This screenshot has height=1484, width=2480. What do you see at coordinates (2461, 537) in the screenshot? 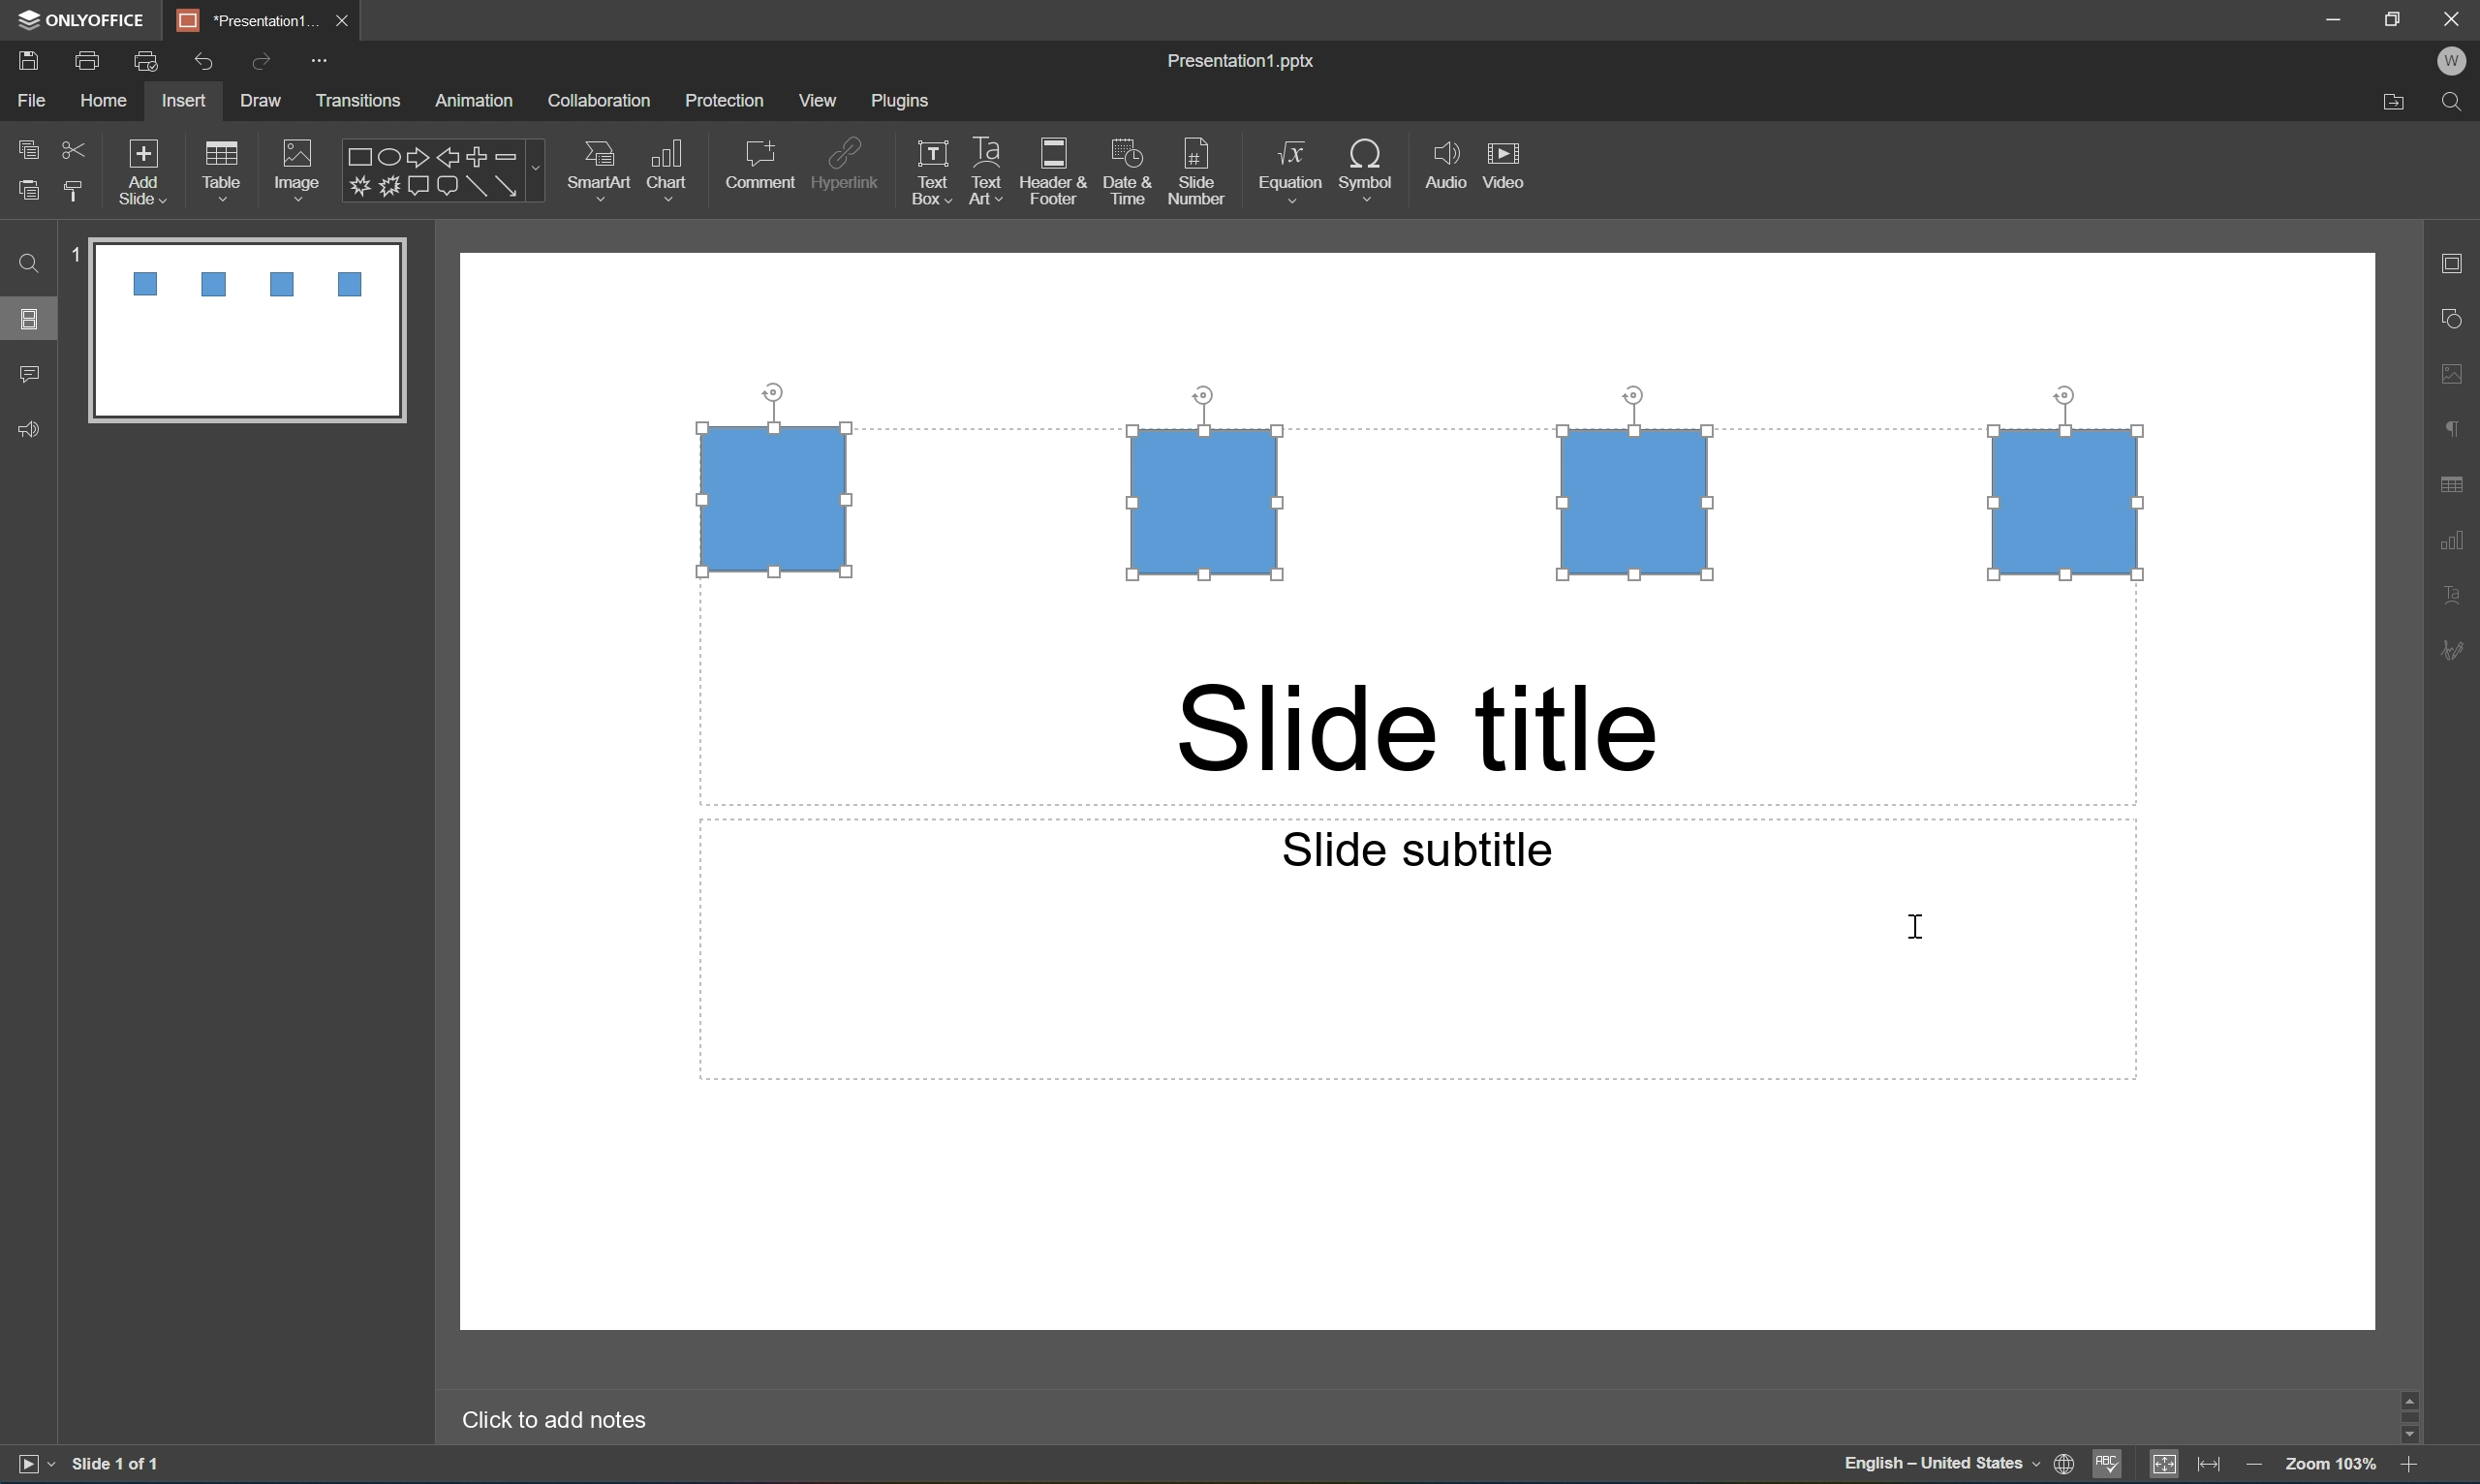
I see `chart settings` at bounding box center [2461, 537].